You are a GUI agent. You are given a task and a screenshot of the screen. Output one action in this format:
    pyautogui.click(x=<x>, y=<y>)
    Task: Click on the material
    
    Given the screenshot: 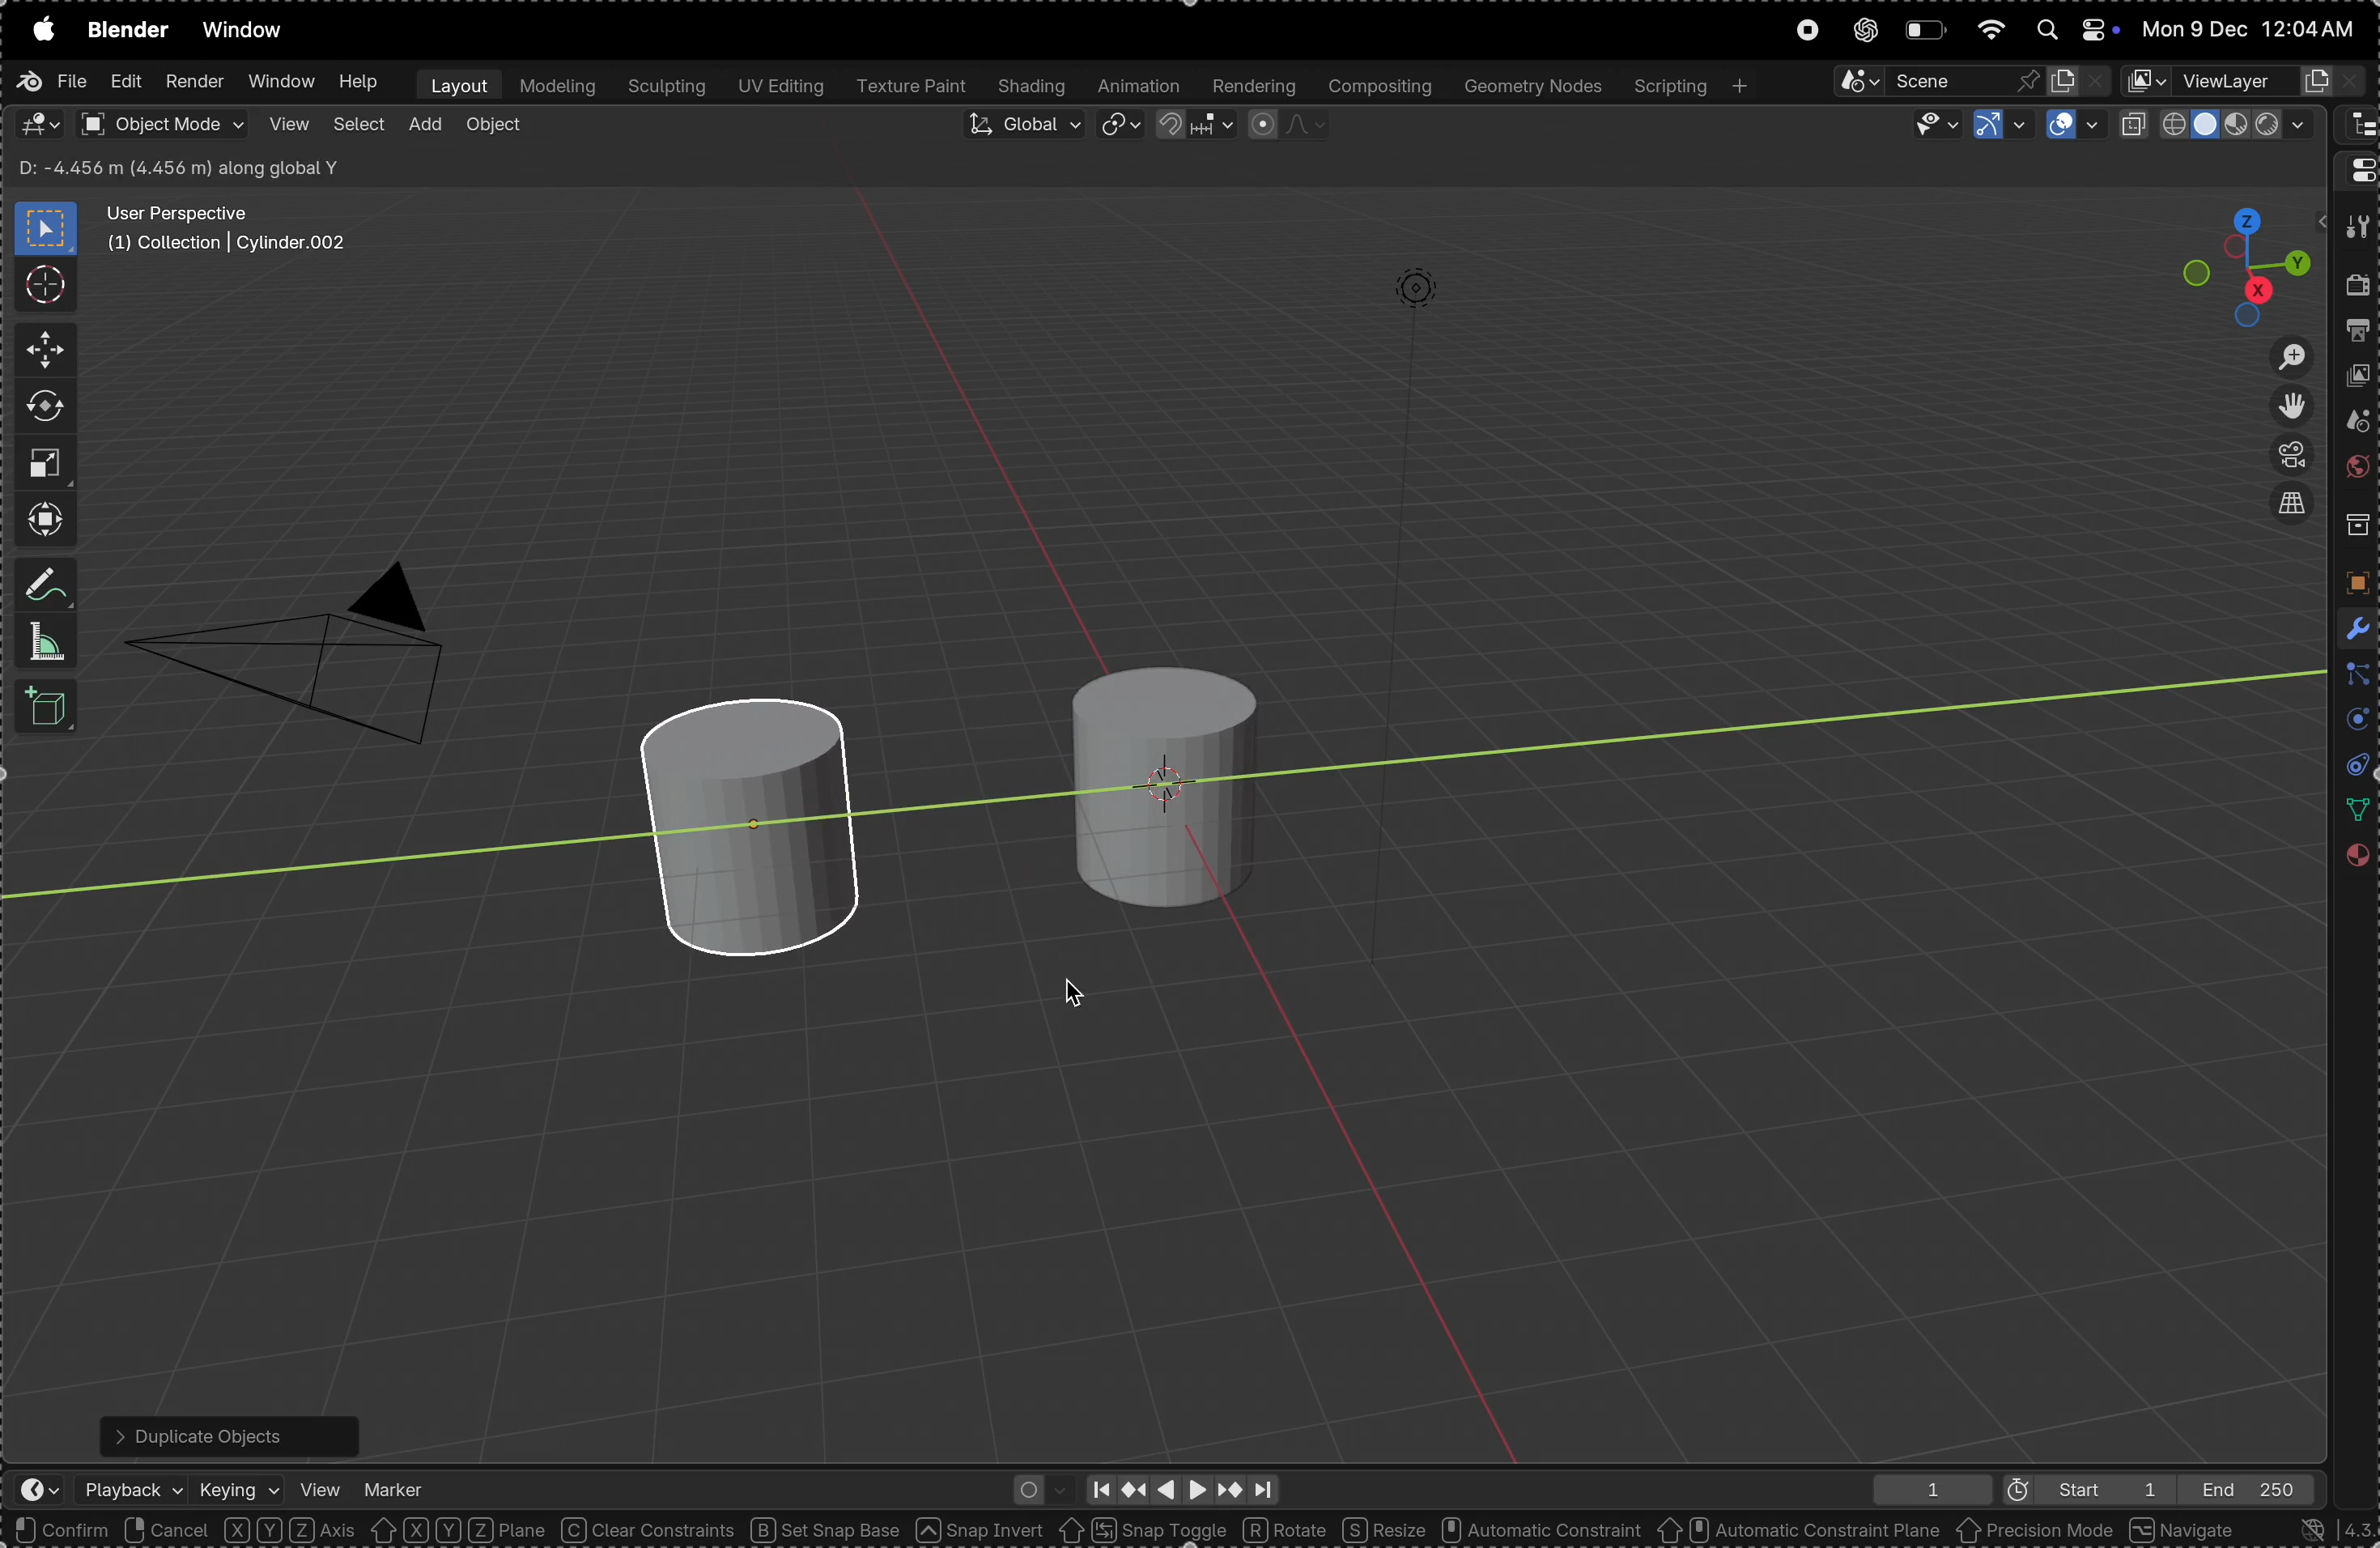 What is the action you would take?
    pyautogui.click(x=2355, y=862)
    